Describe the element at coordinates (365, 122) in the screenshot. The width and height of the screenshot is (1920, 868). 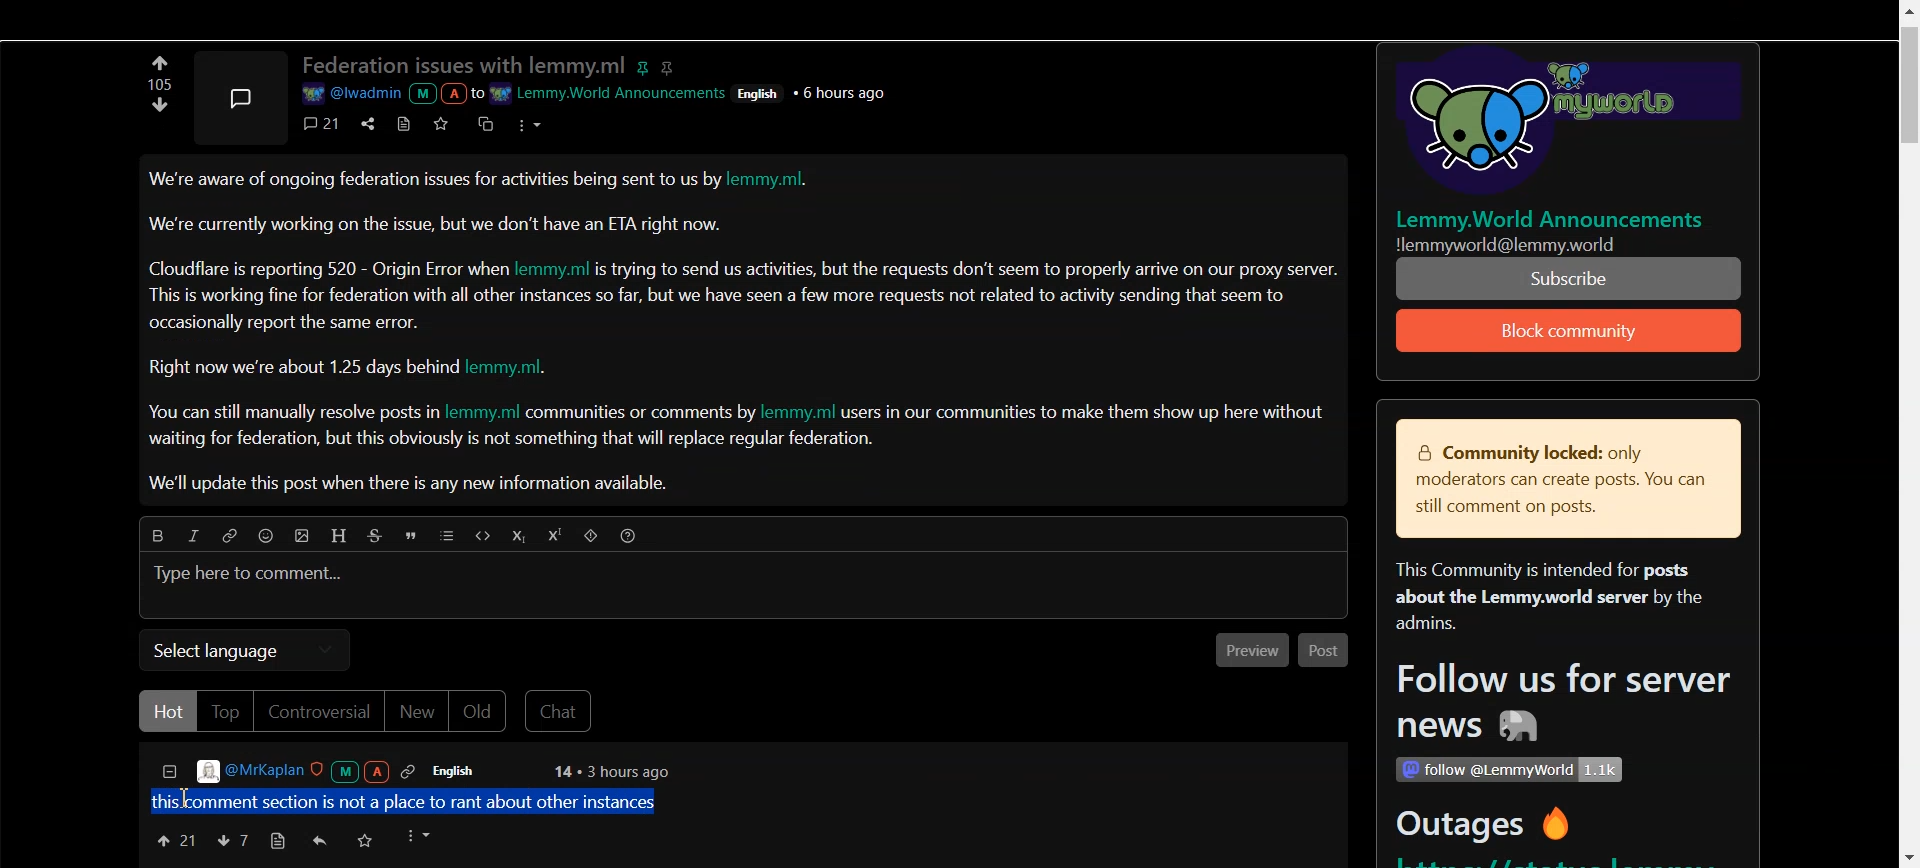
I see `share` at that location.